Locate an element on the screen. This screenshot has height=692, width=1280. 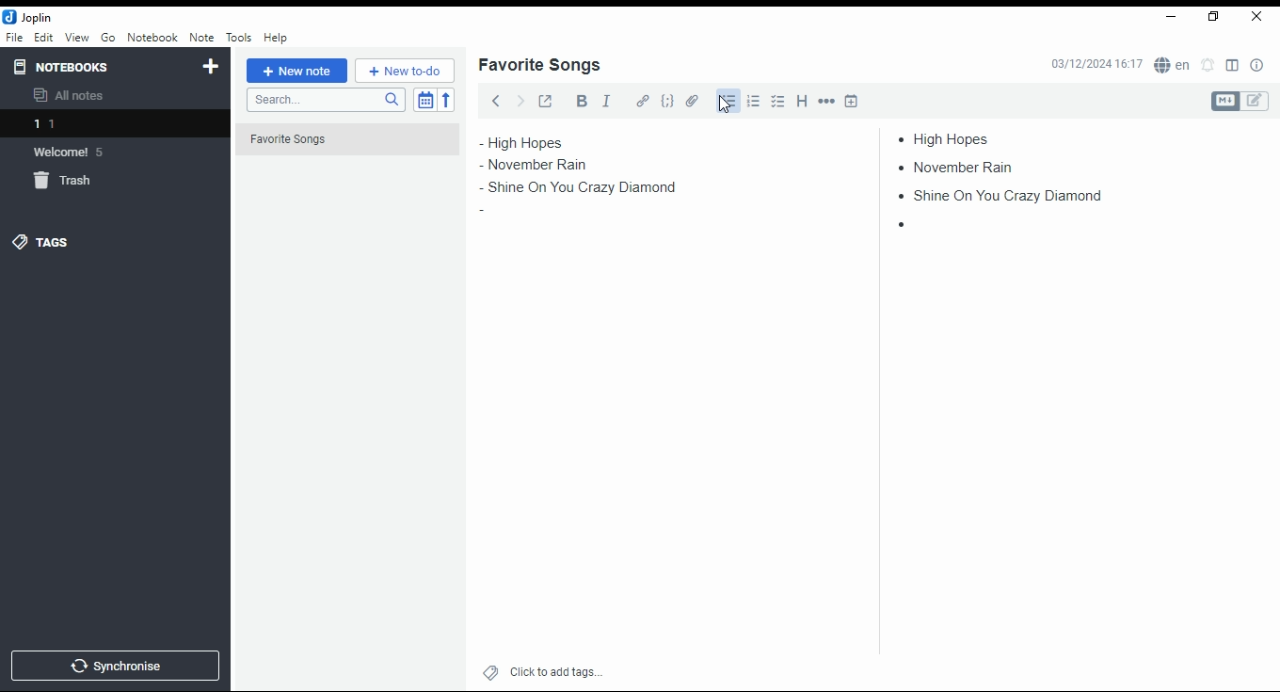
03/12/2024 16:16 is located at coordinates (1096, 64).